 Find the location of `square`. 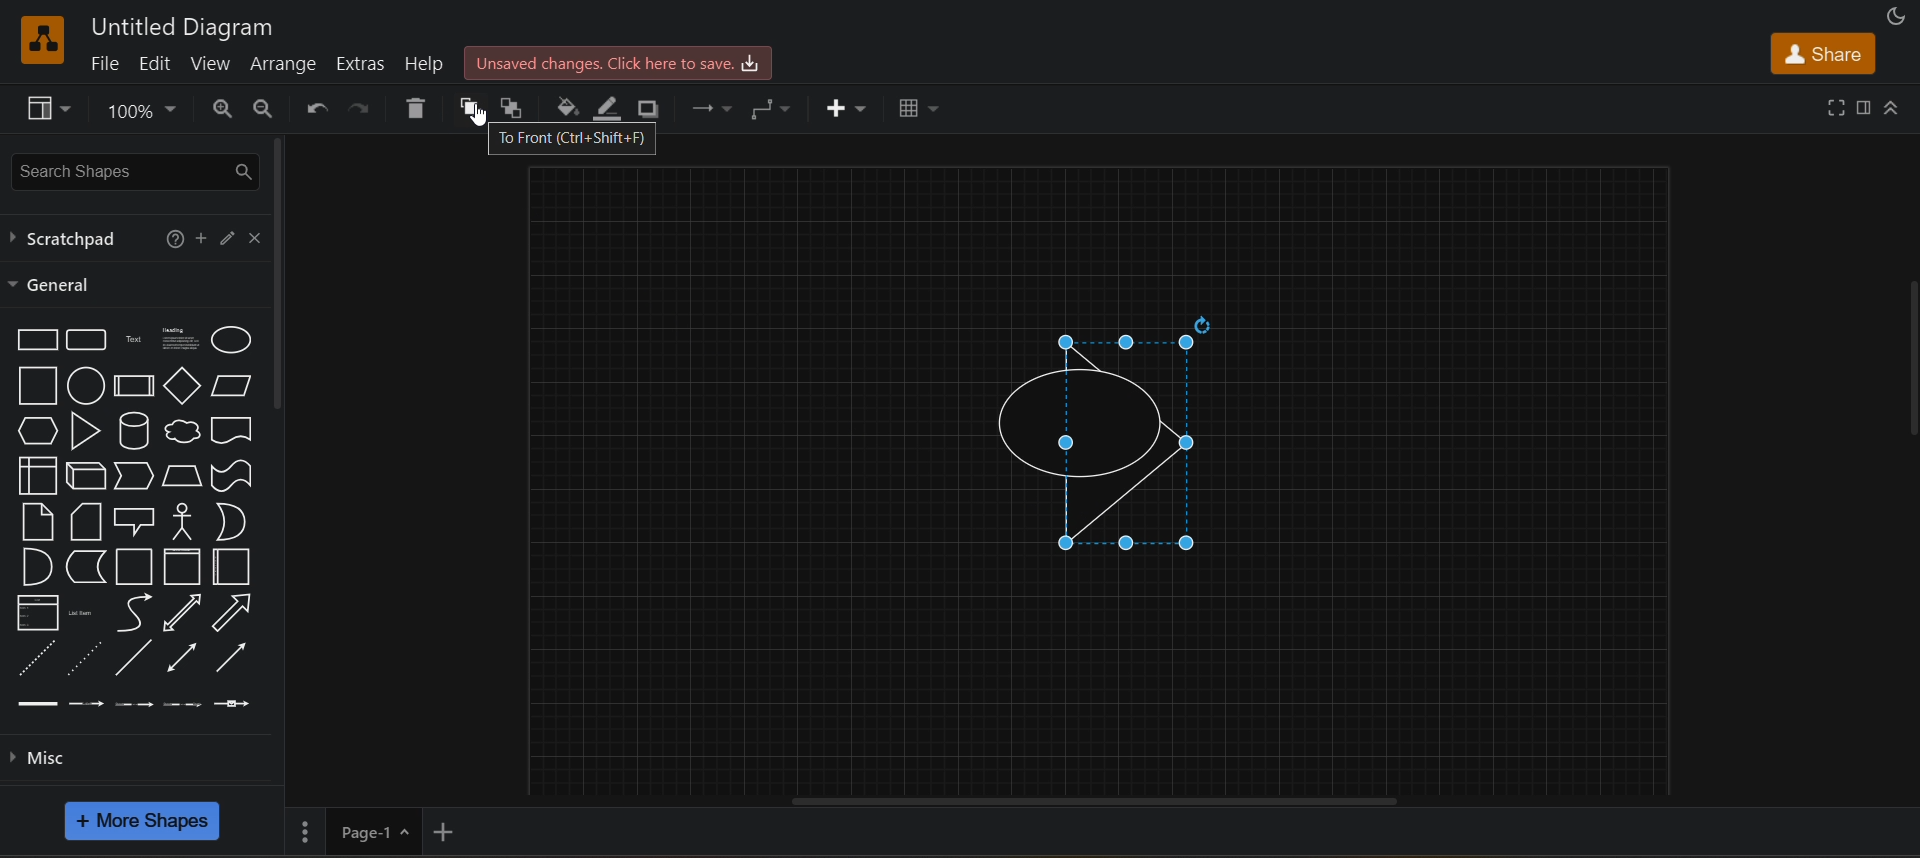

square is located at coordinates (37, 385).